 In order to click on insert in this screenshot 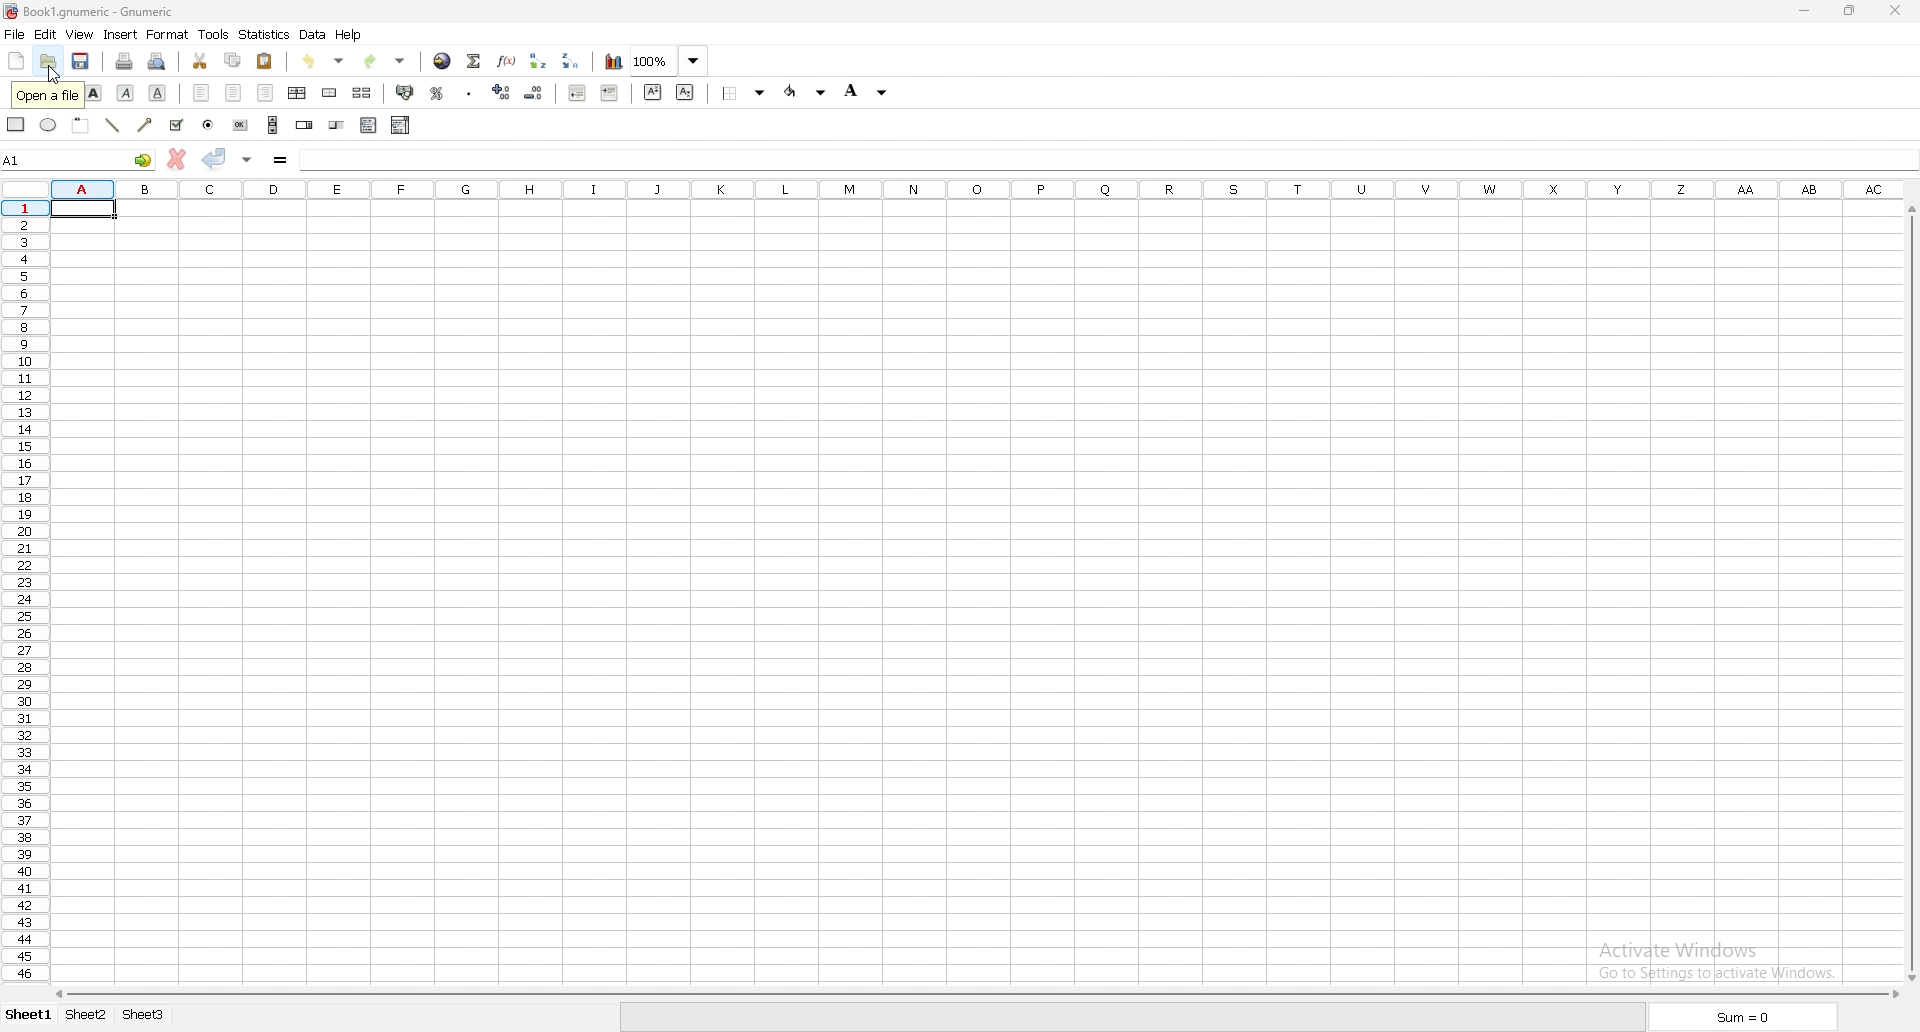, I will do `click(120, 35)`.